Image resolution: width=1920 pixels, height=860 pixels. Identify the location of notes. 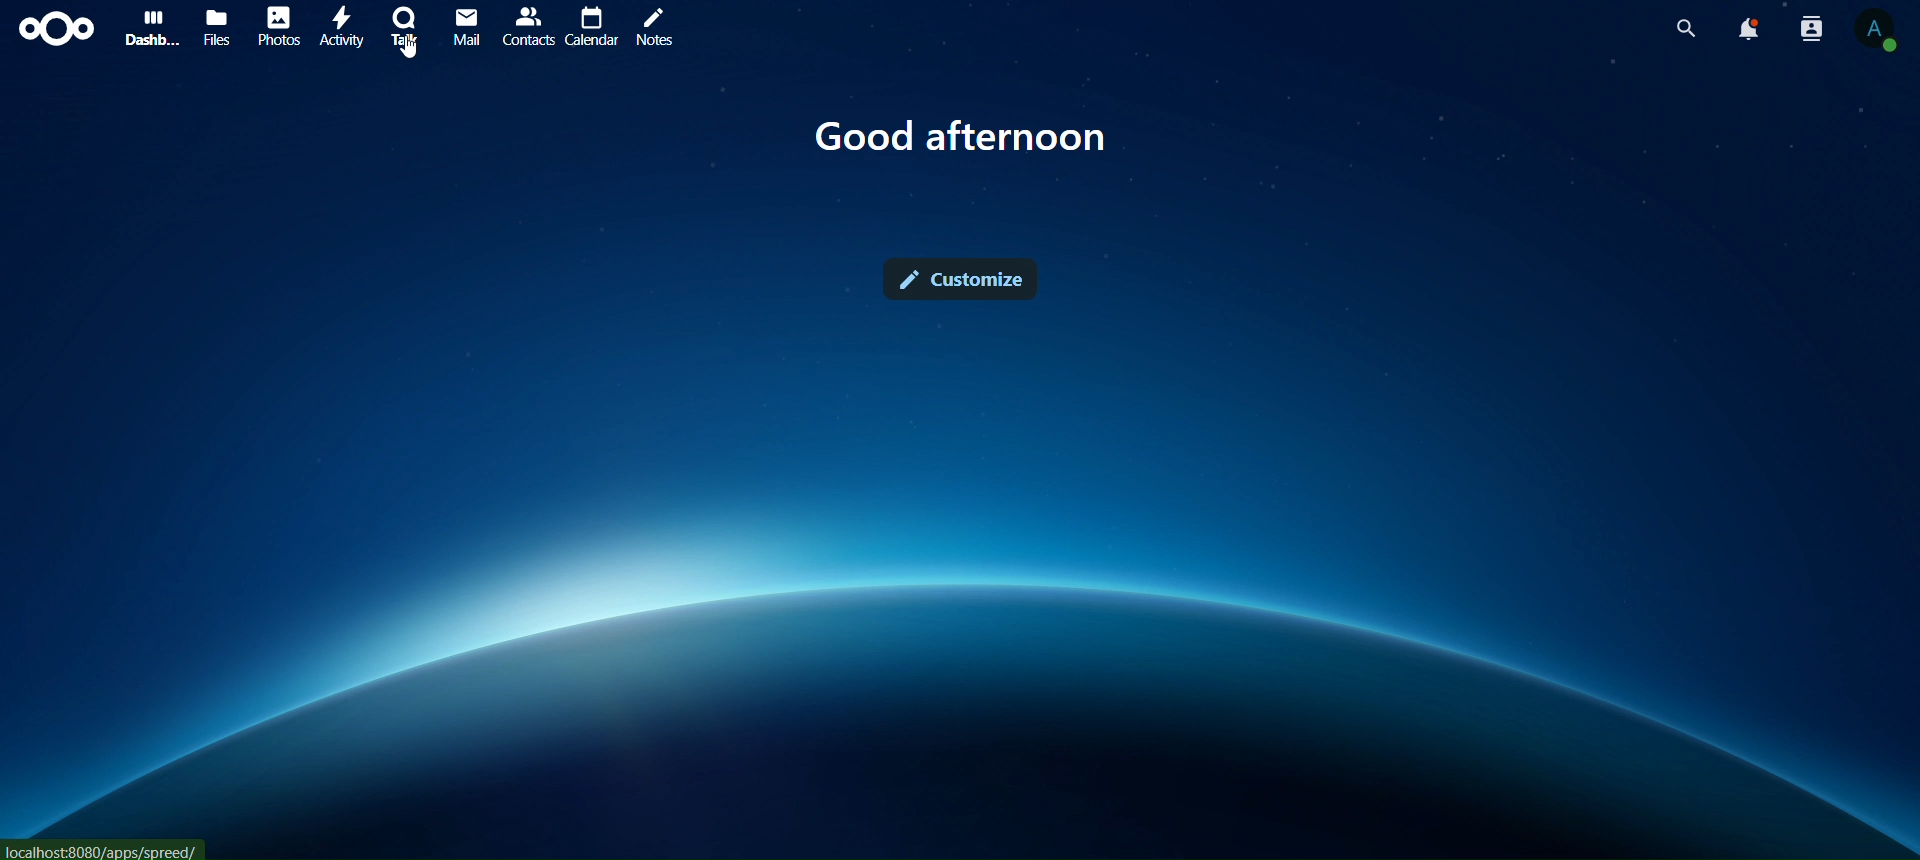
(662, 31).